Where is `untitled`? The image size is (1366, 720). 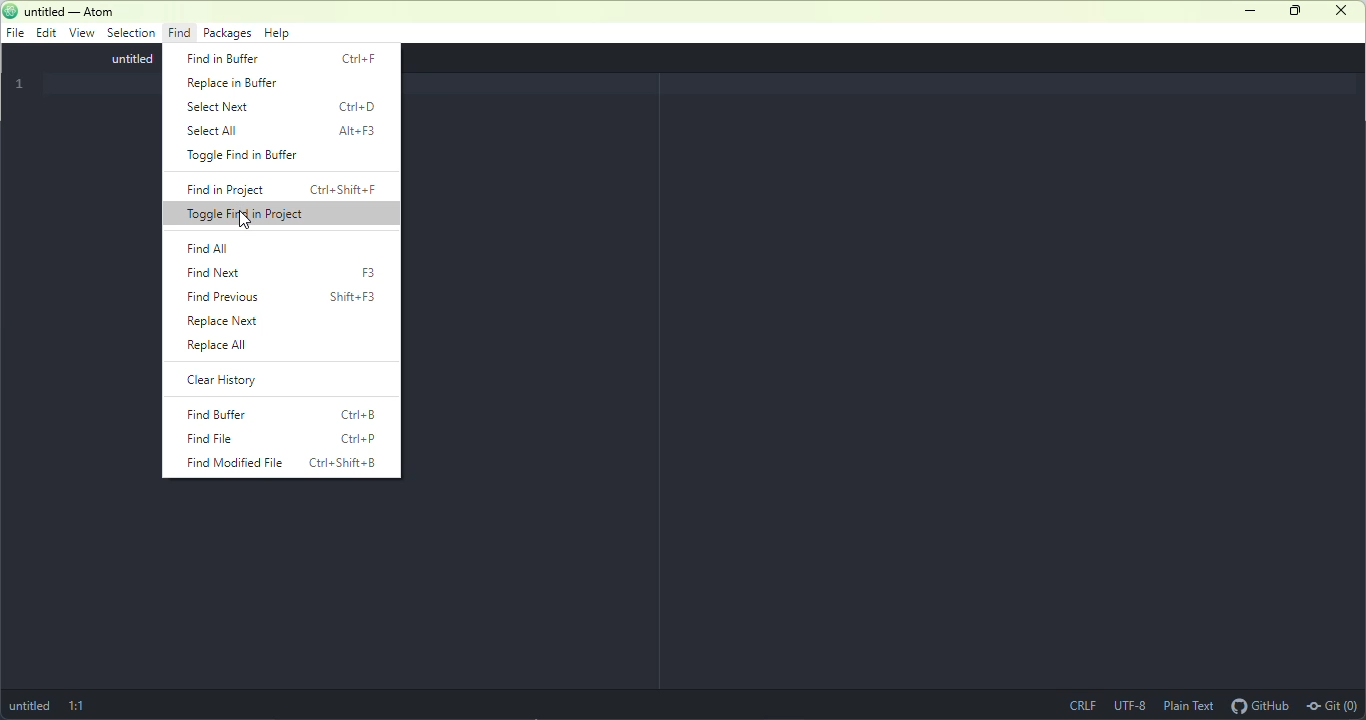
untitled is located at coordinates (30, 707).